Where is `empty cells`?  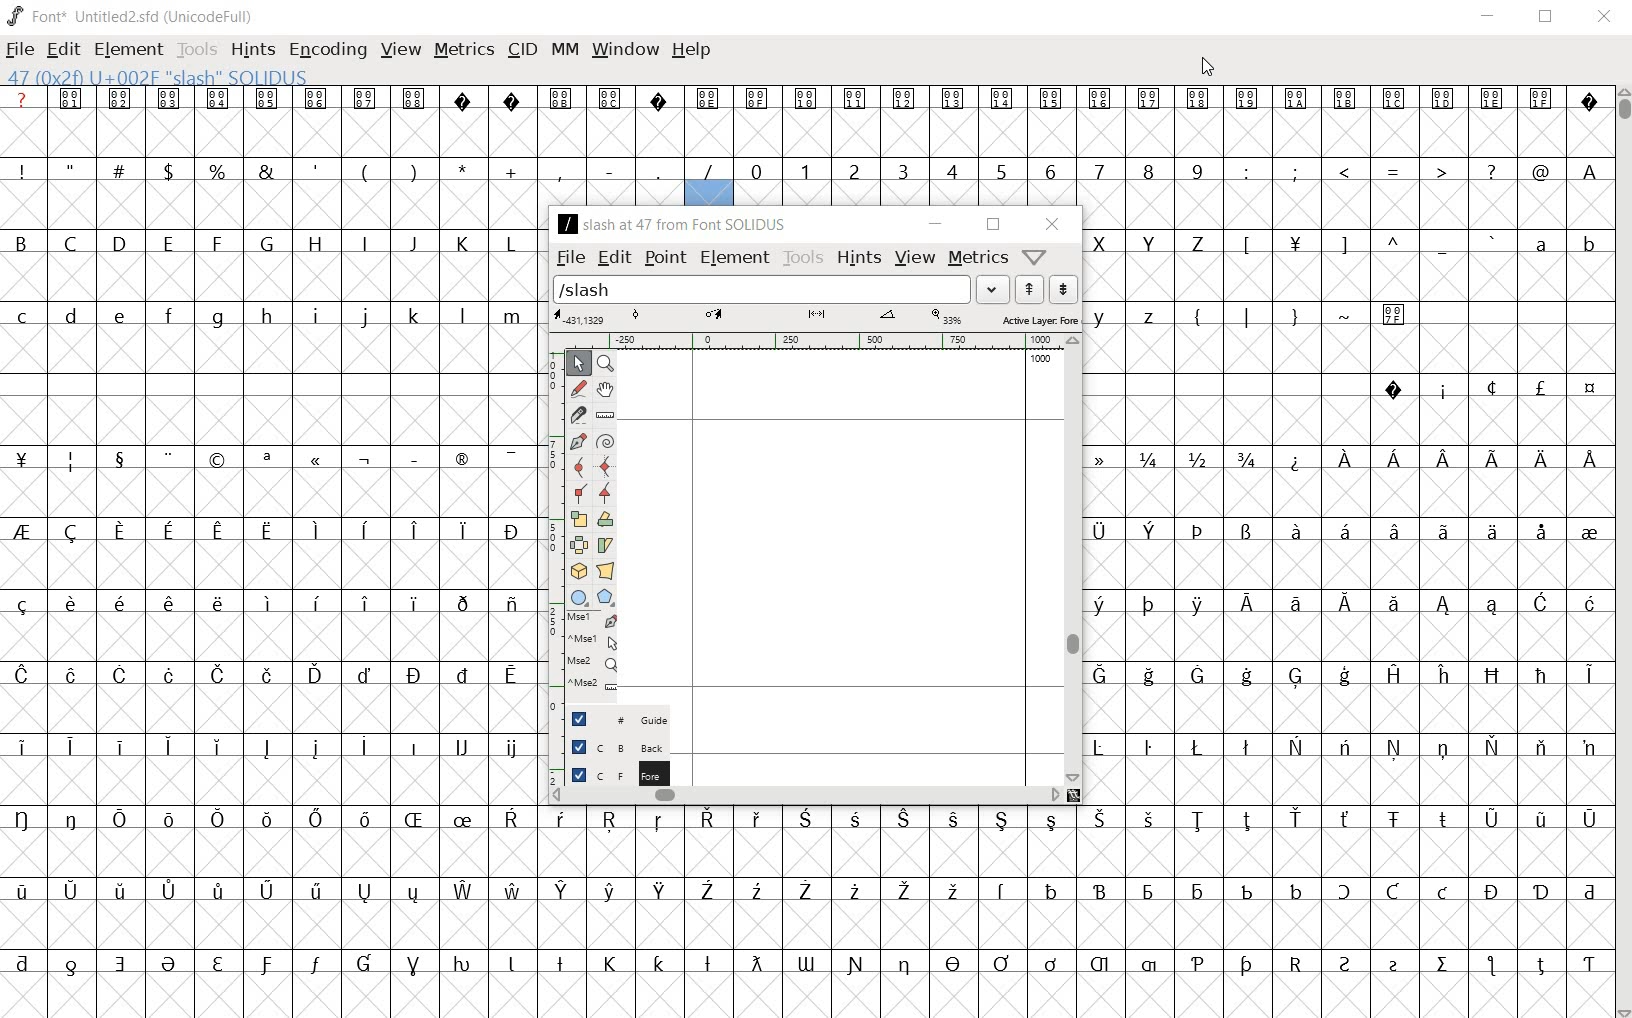 empty cells is located at coordinates (1348, 565).